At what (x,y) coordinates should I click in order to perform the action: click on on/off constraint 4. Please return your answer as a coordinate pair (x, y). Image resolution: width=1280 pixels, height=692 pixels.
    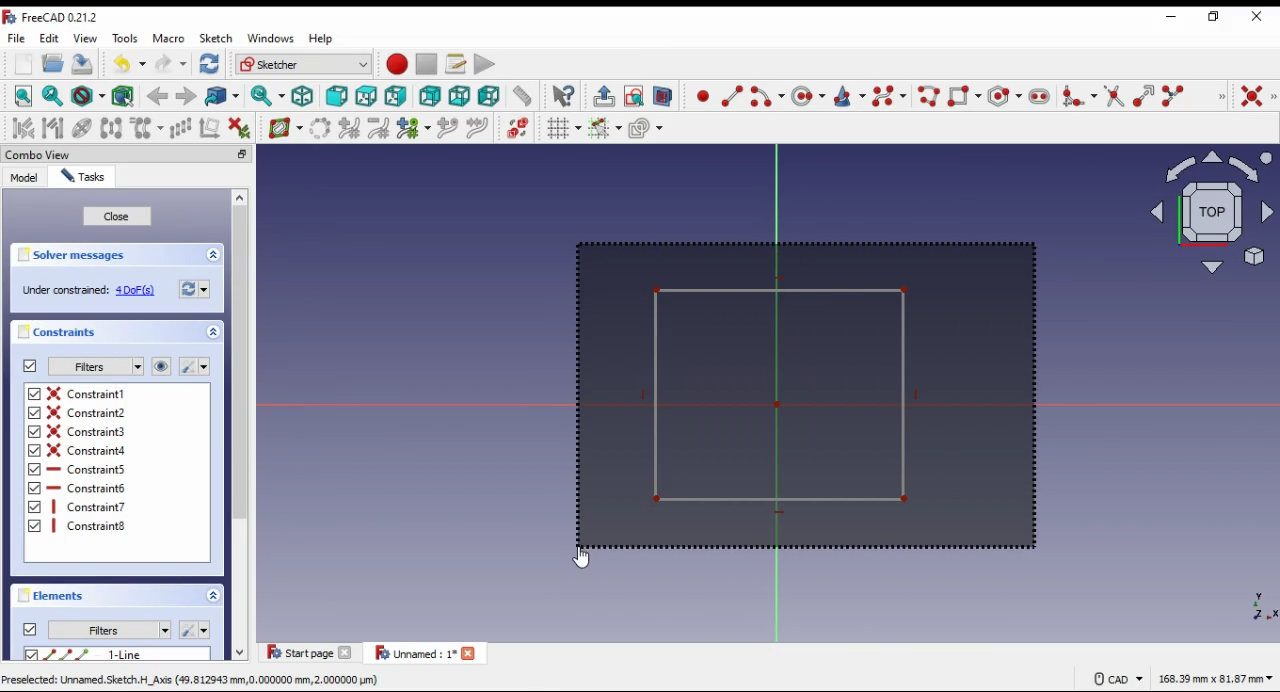
    Looking at the image, I should click on (91, 449).